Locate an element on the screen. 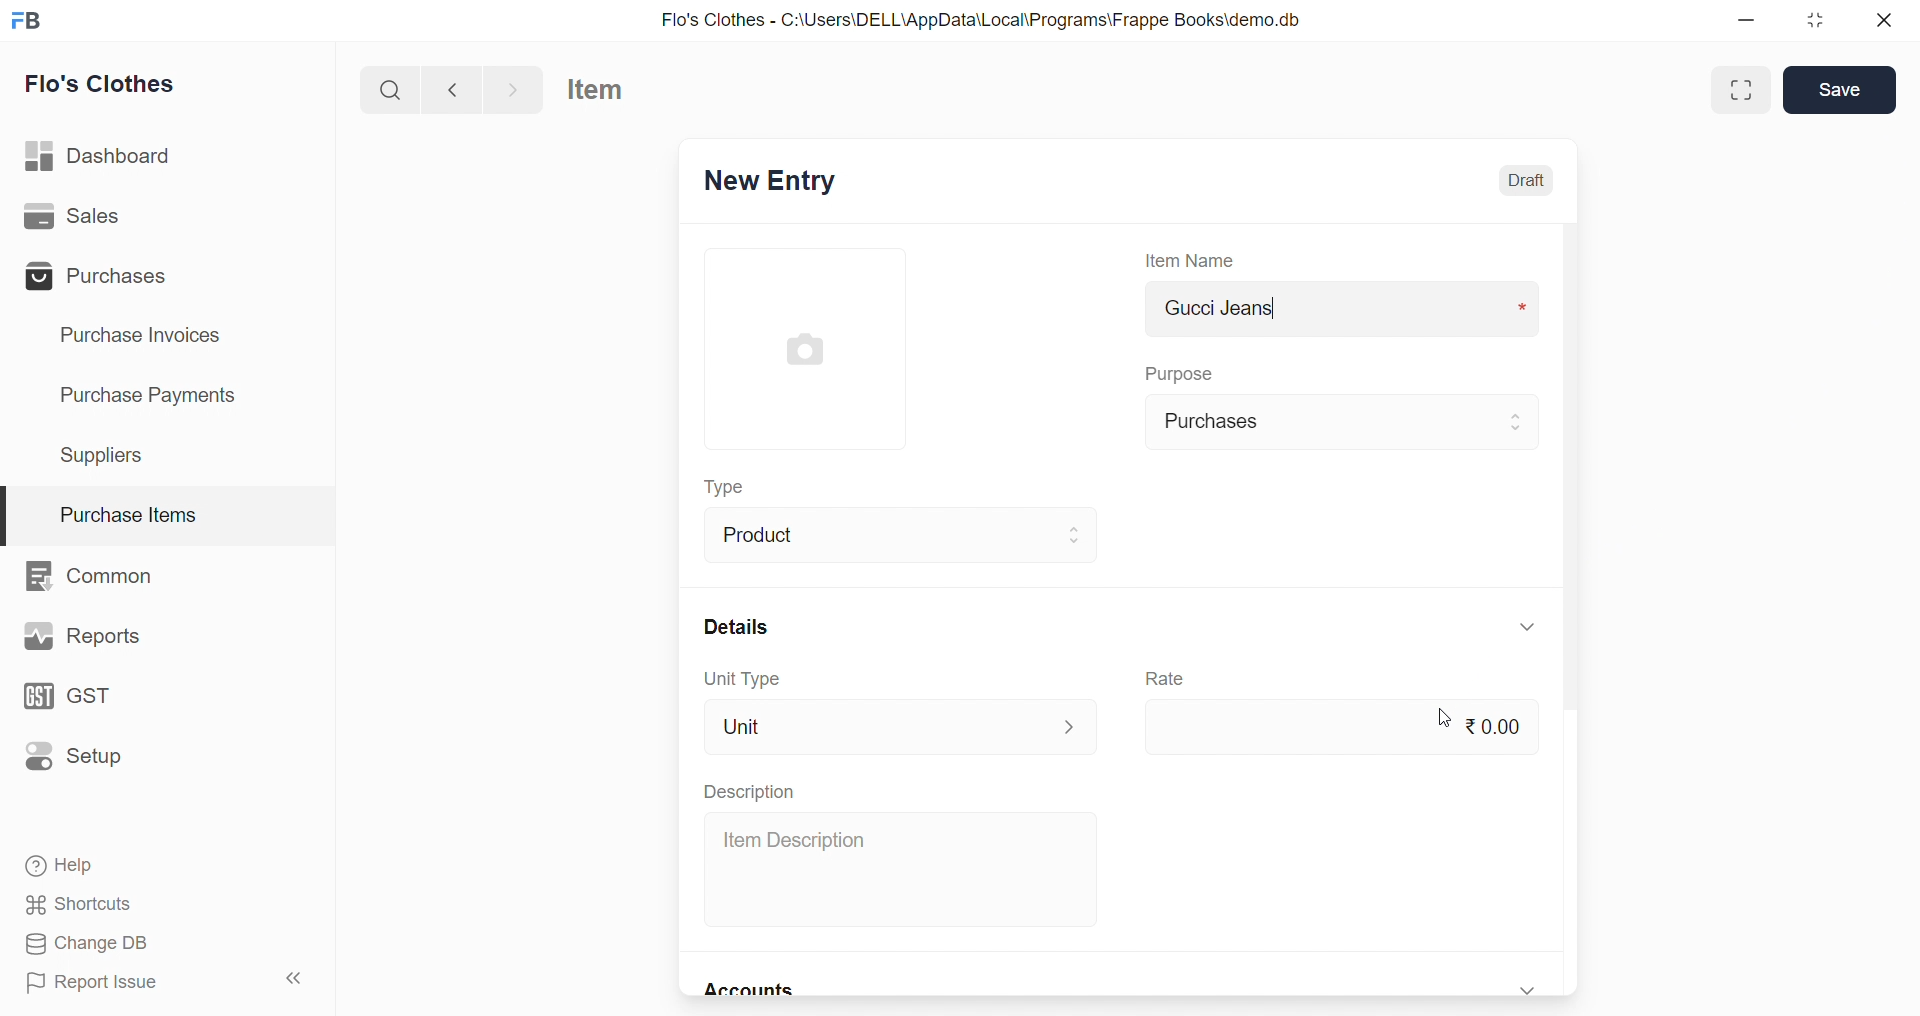 The image size is (1920, 1016). Accounts is located at coordinates (755, 991).